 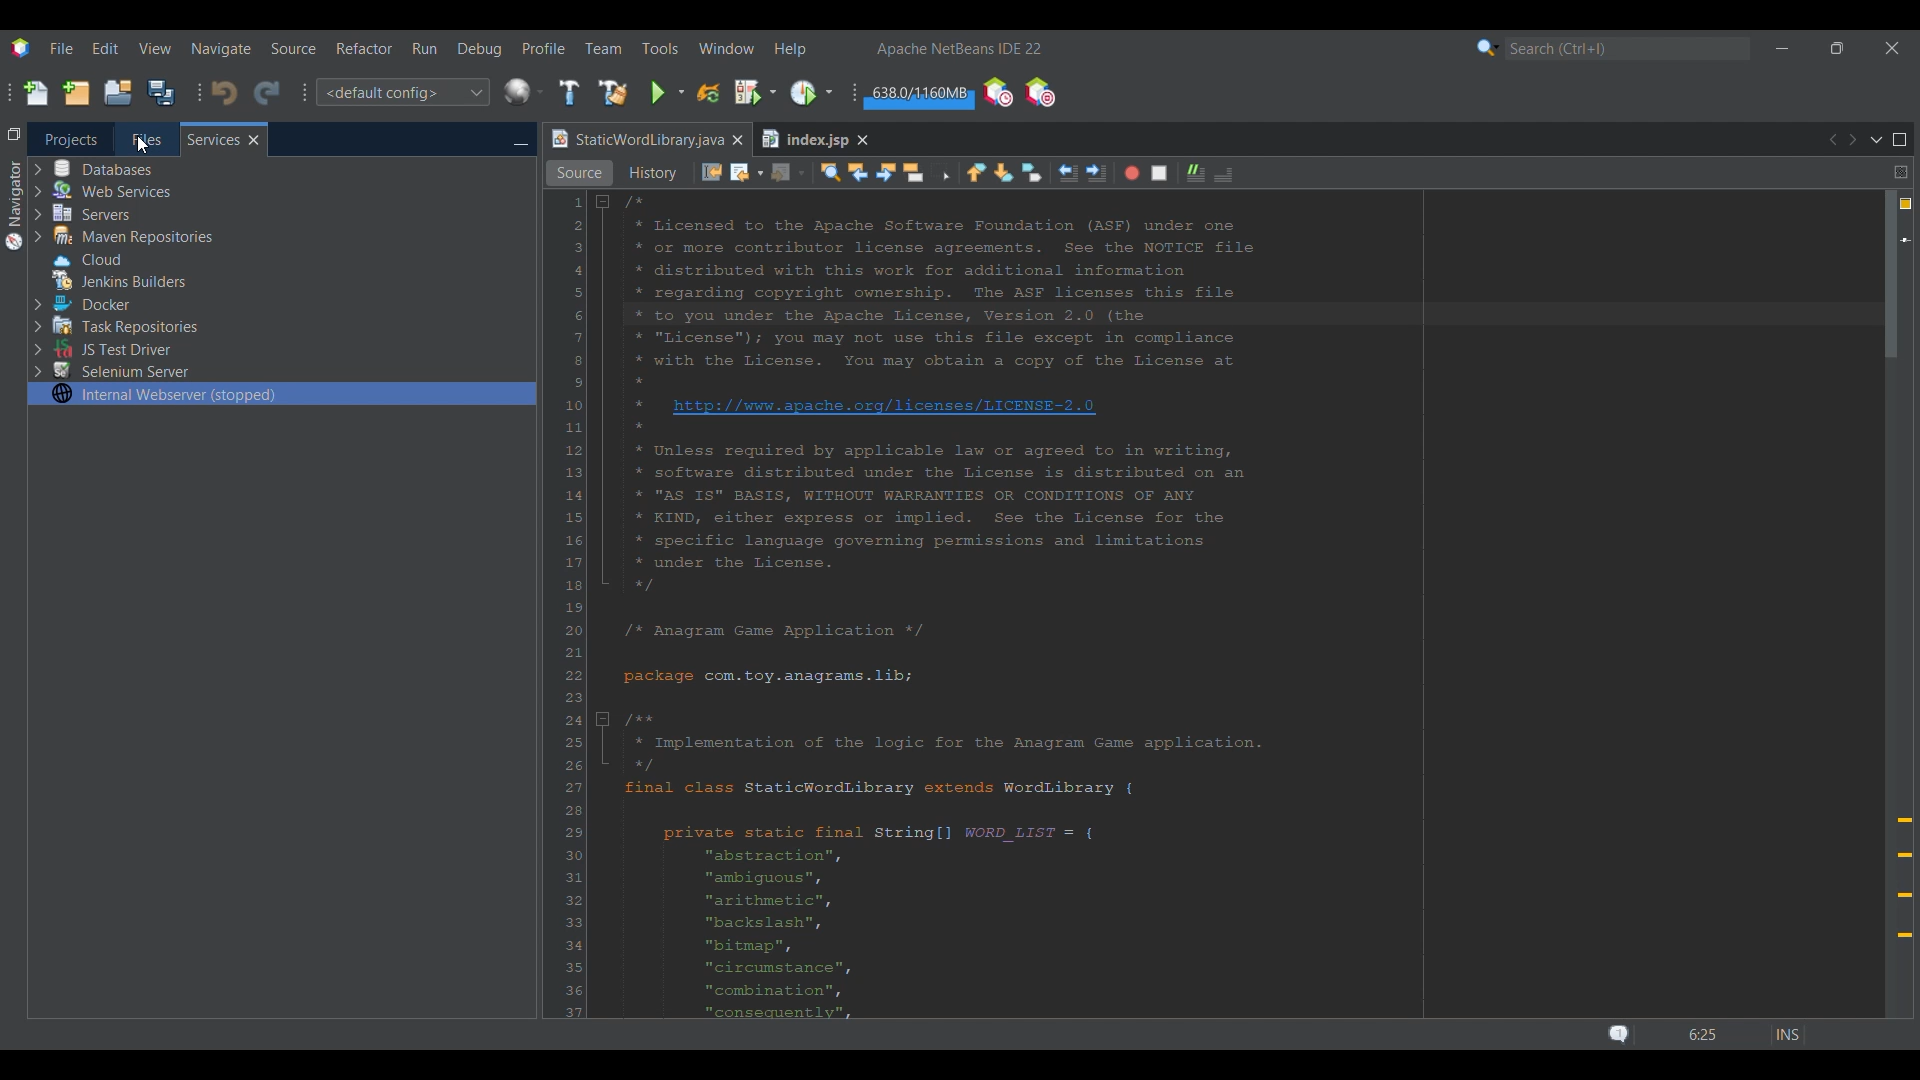 I want to click on Profile main project options, so click(x=814, y=92).